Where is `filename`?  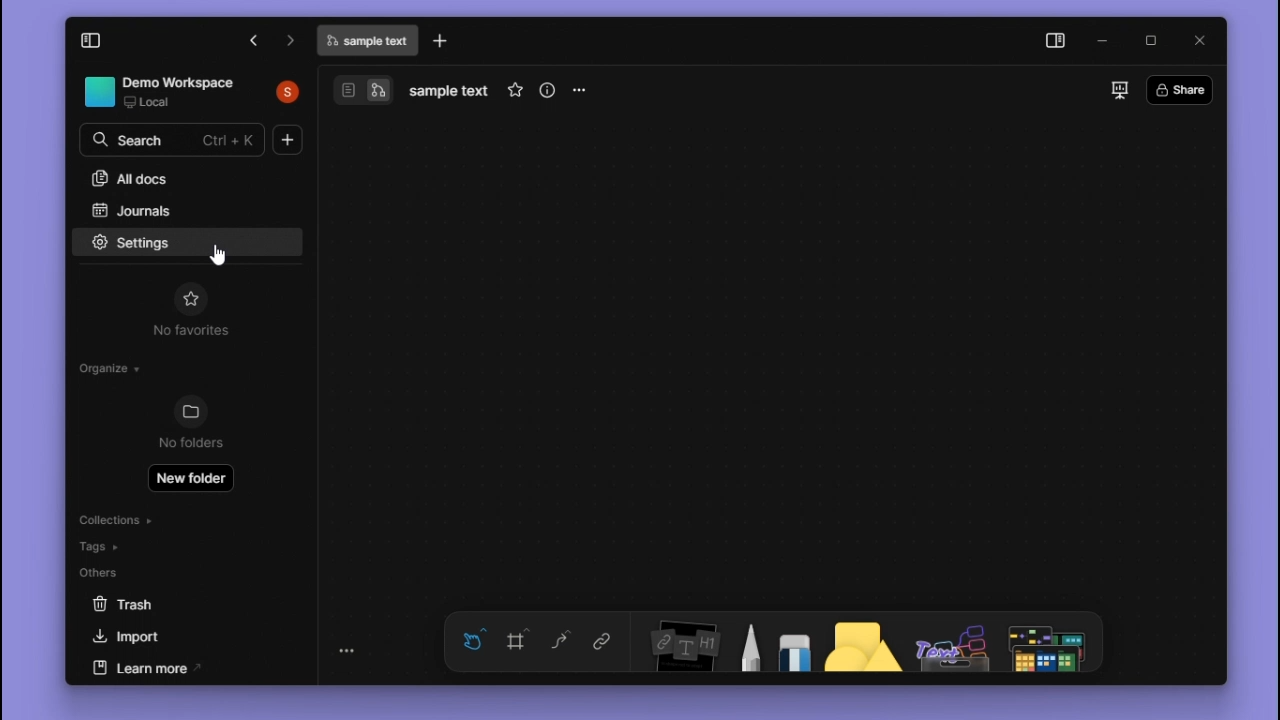 filename is located at coordinates (450, 92).